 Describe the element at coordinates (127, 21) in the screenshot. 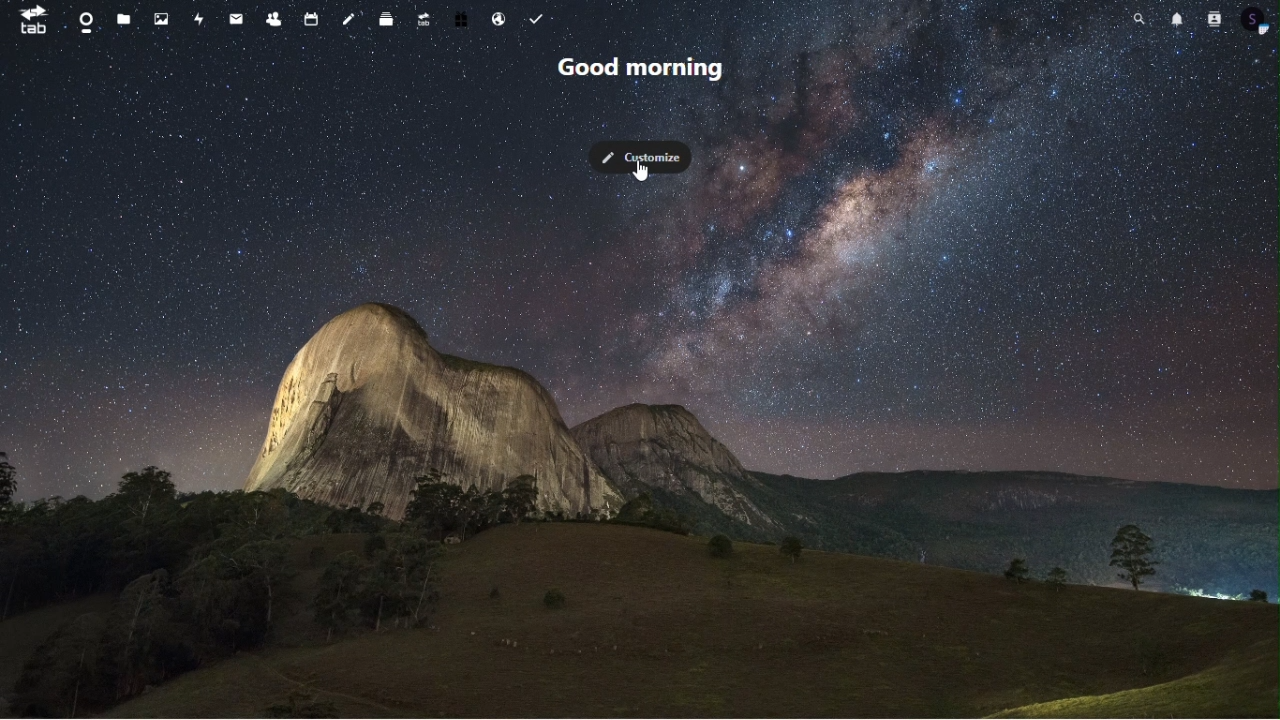

I see `files` at that location.